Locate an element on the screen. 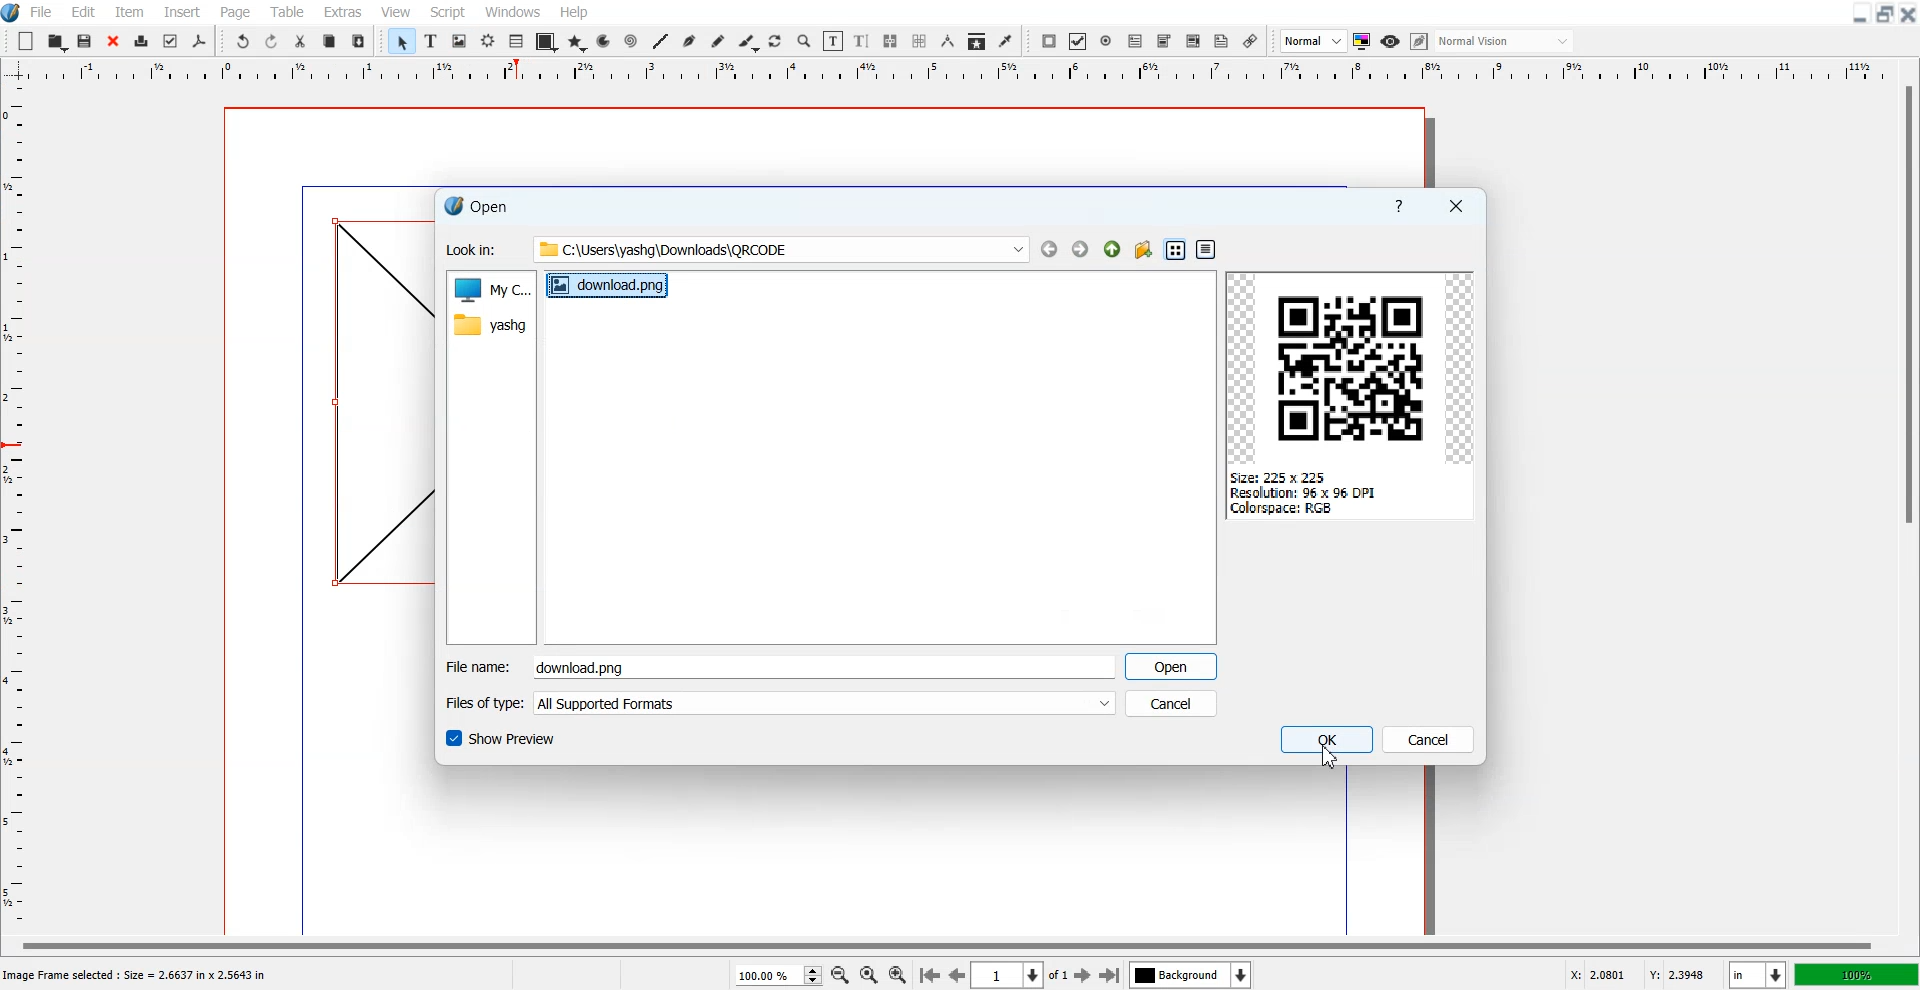 Image resolution: width=1920 pixels, height=990 pixels. PDF List Box is located at coordinates (1194, 41).